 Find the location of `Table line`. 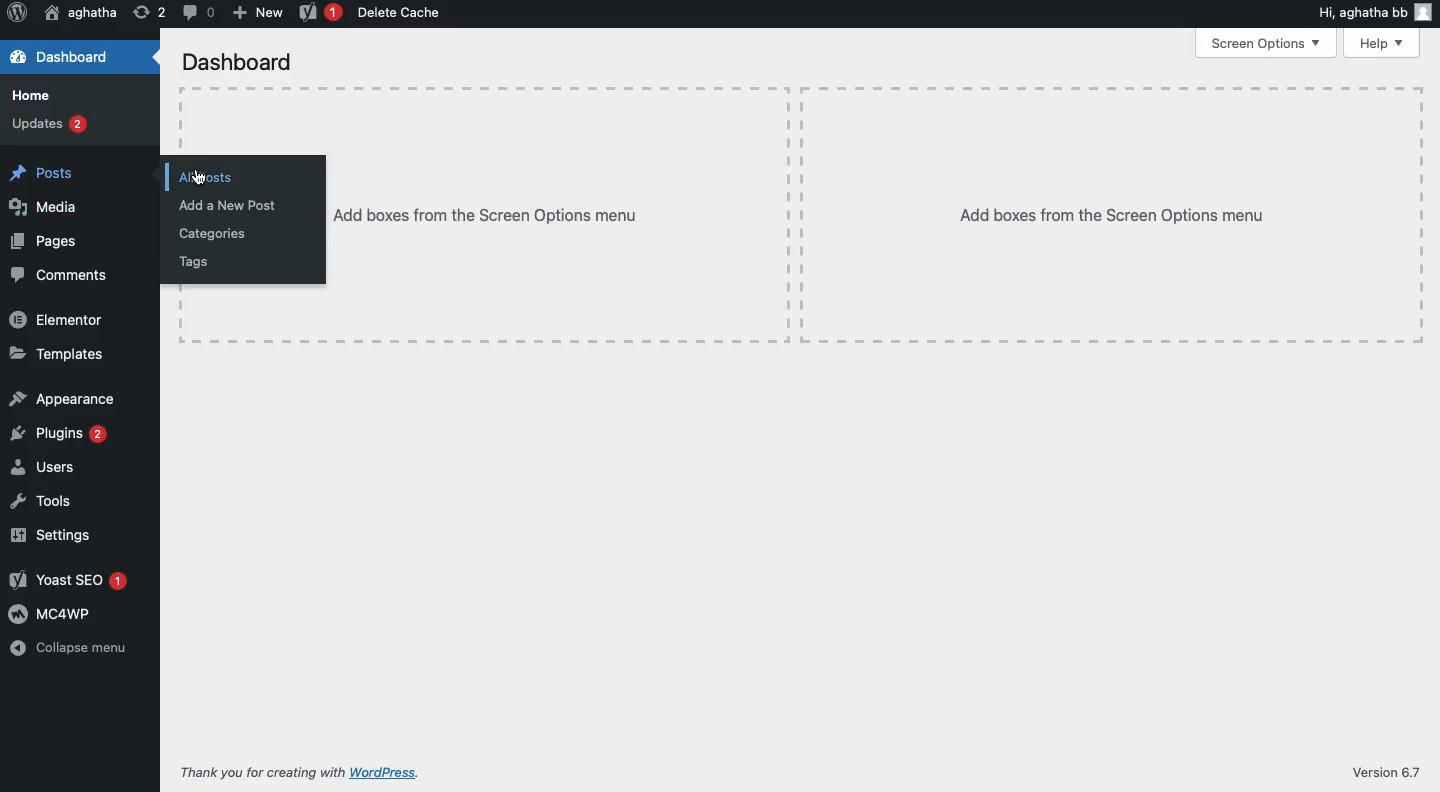

Table line is located at coordinates (182, 124).